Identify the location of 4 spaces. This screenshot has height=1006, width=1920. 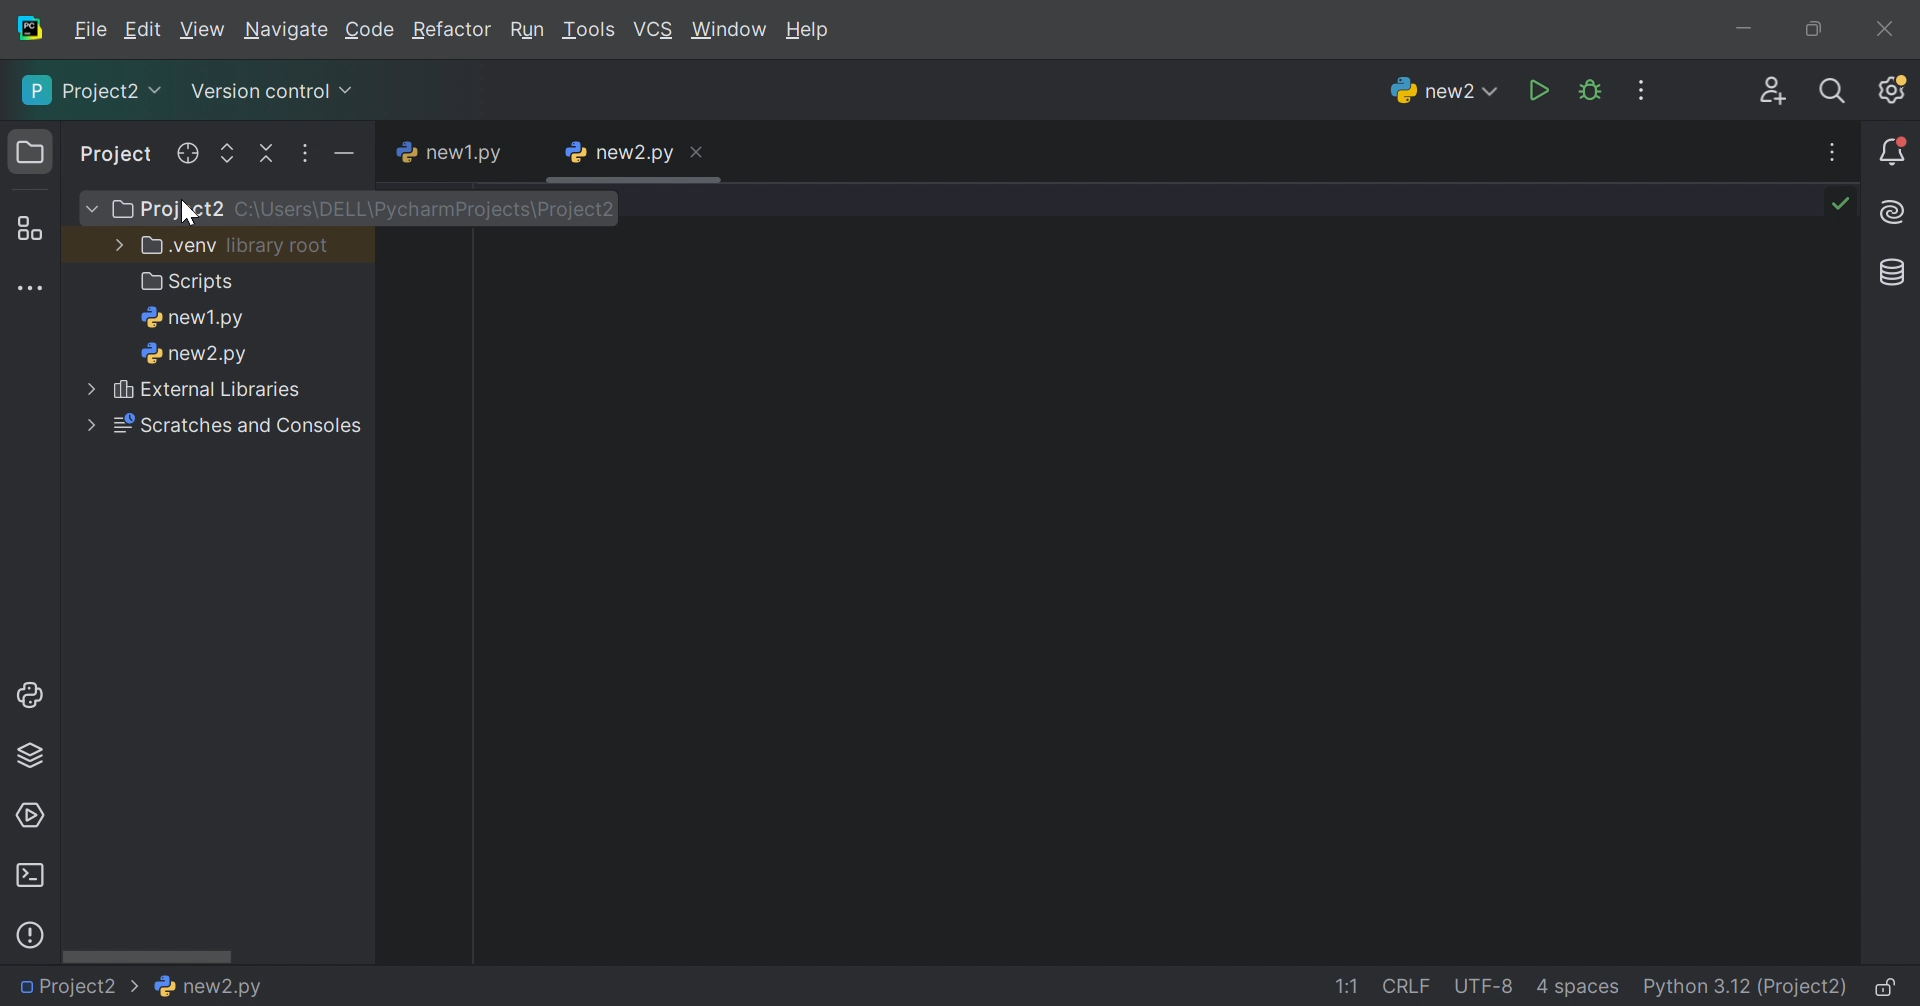
(1579, 984).